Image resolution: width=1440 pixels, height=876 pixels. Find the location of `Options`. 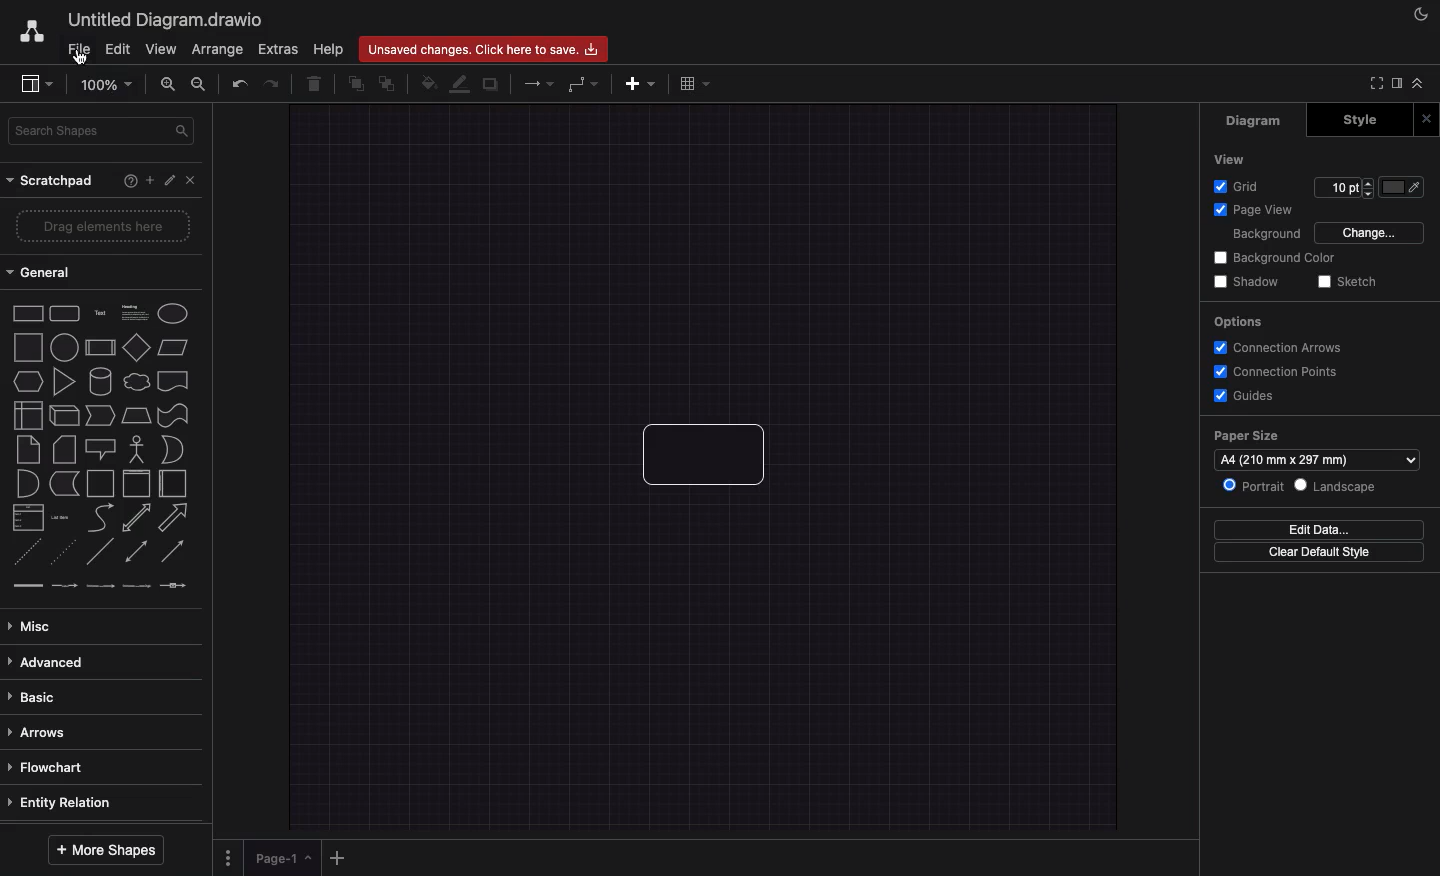

Options is located at coordinates (229, 858).